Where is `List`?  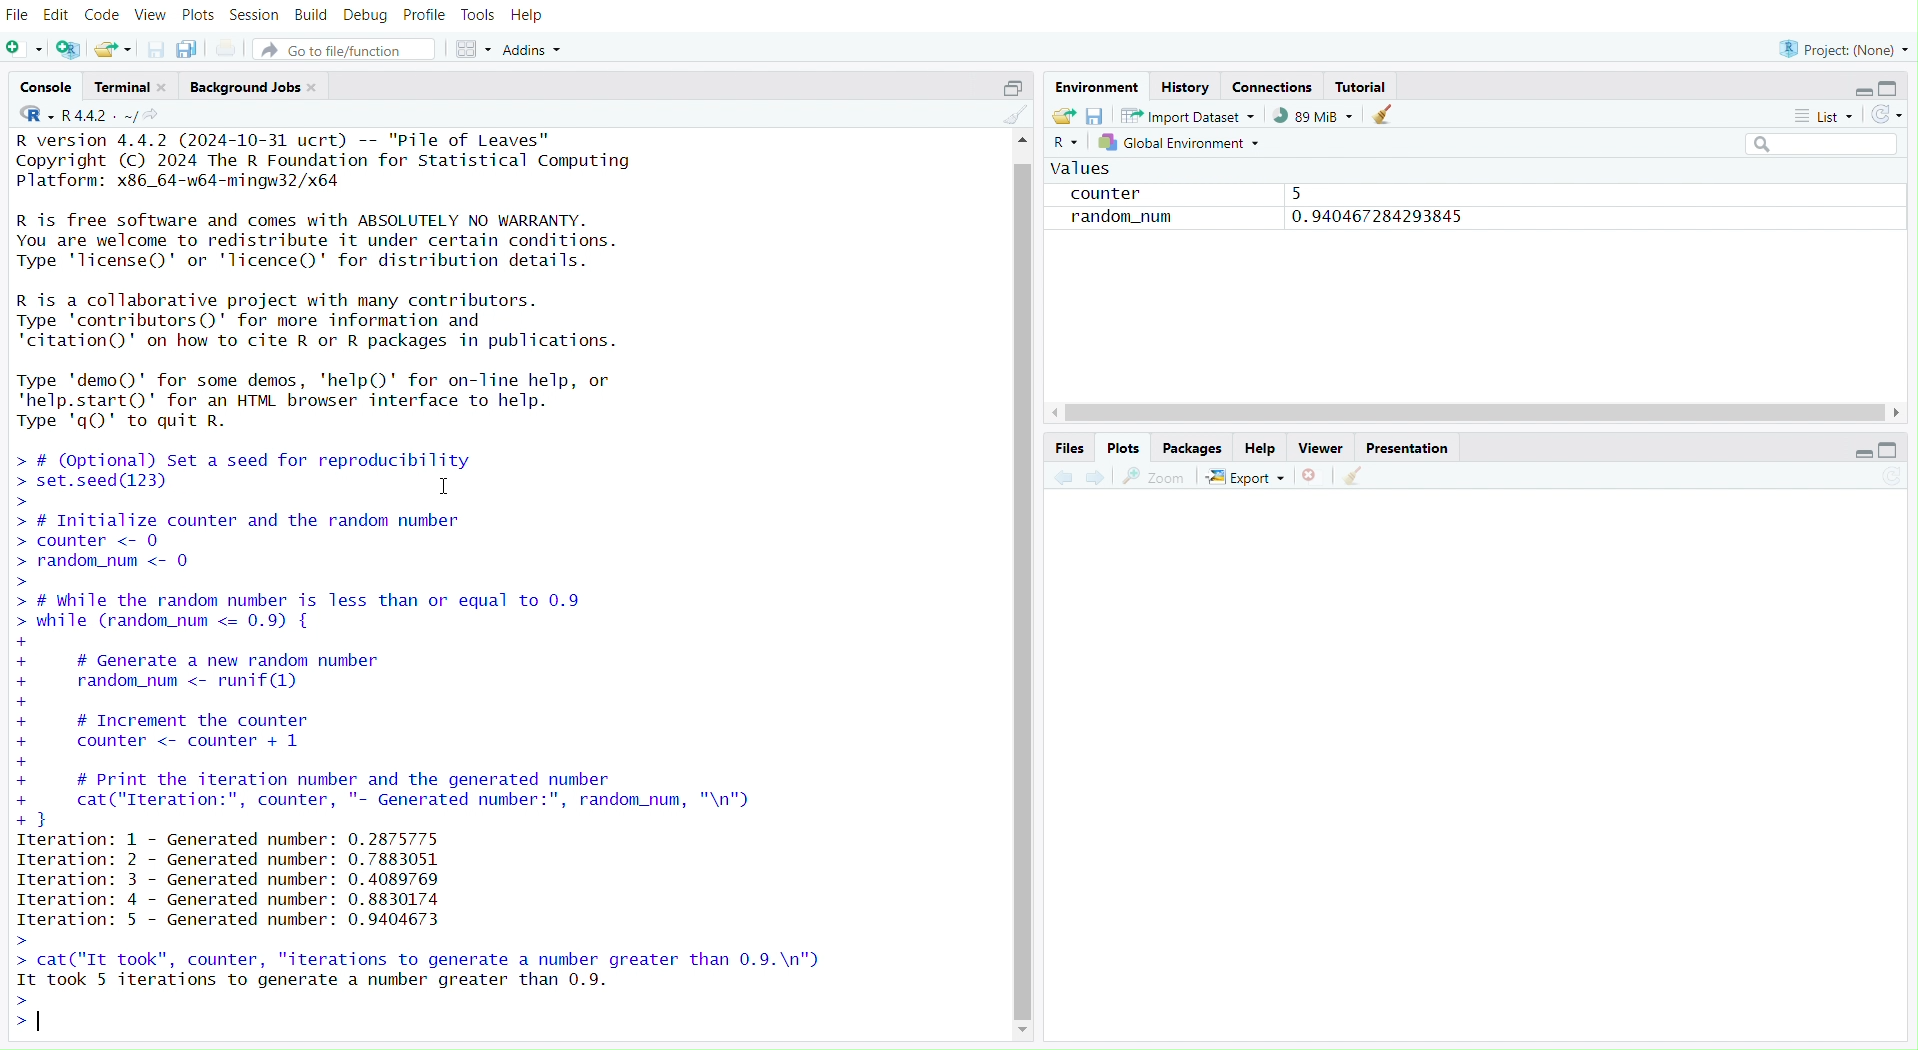
List is located at coordinates (1825, 114).